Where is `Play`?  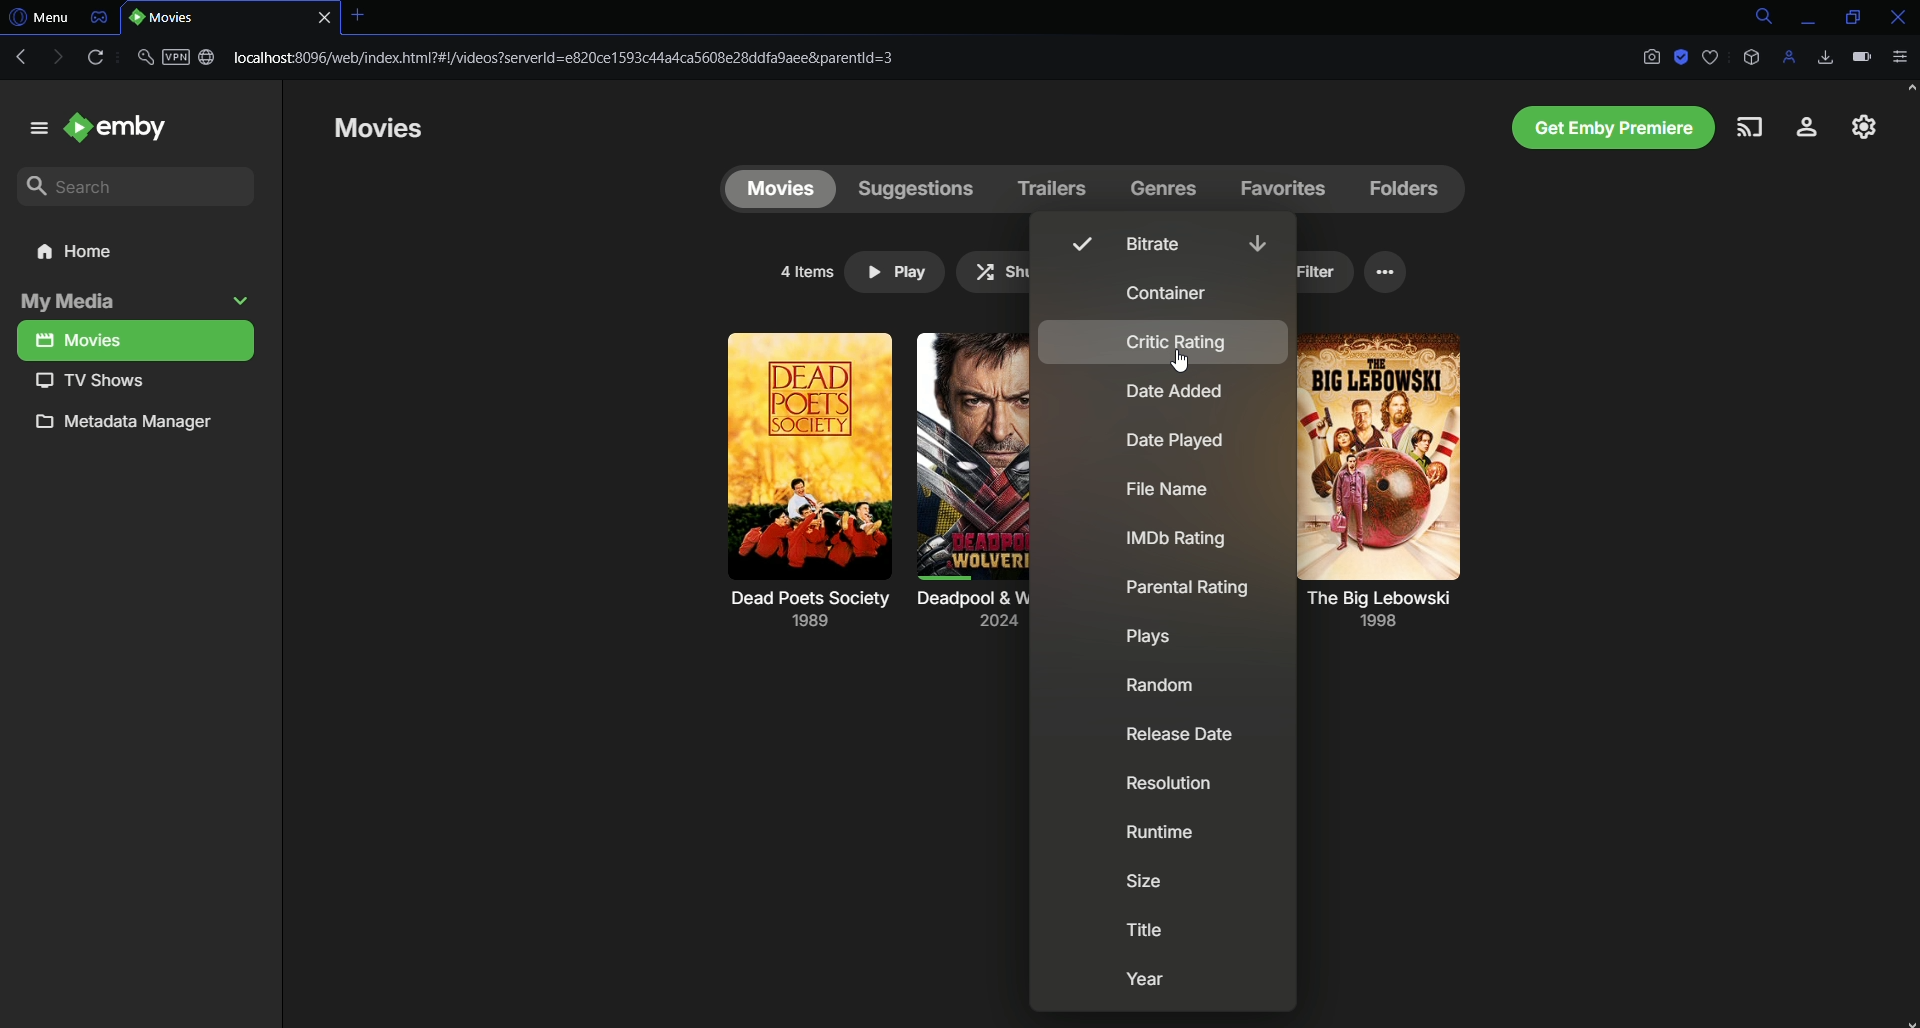
Play is located at coordinates (891, 275).